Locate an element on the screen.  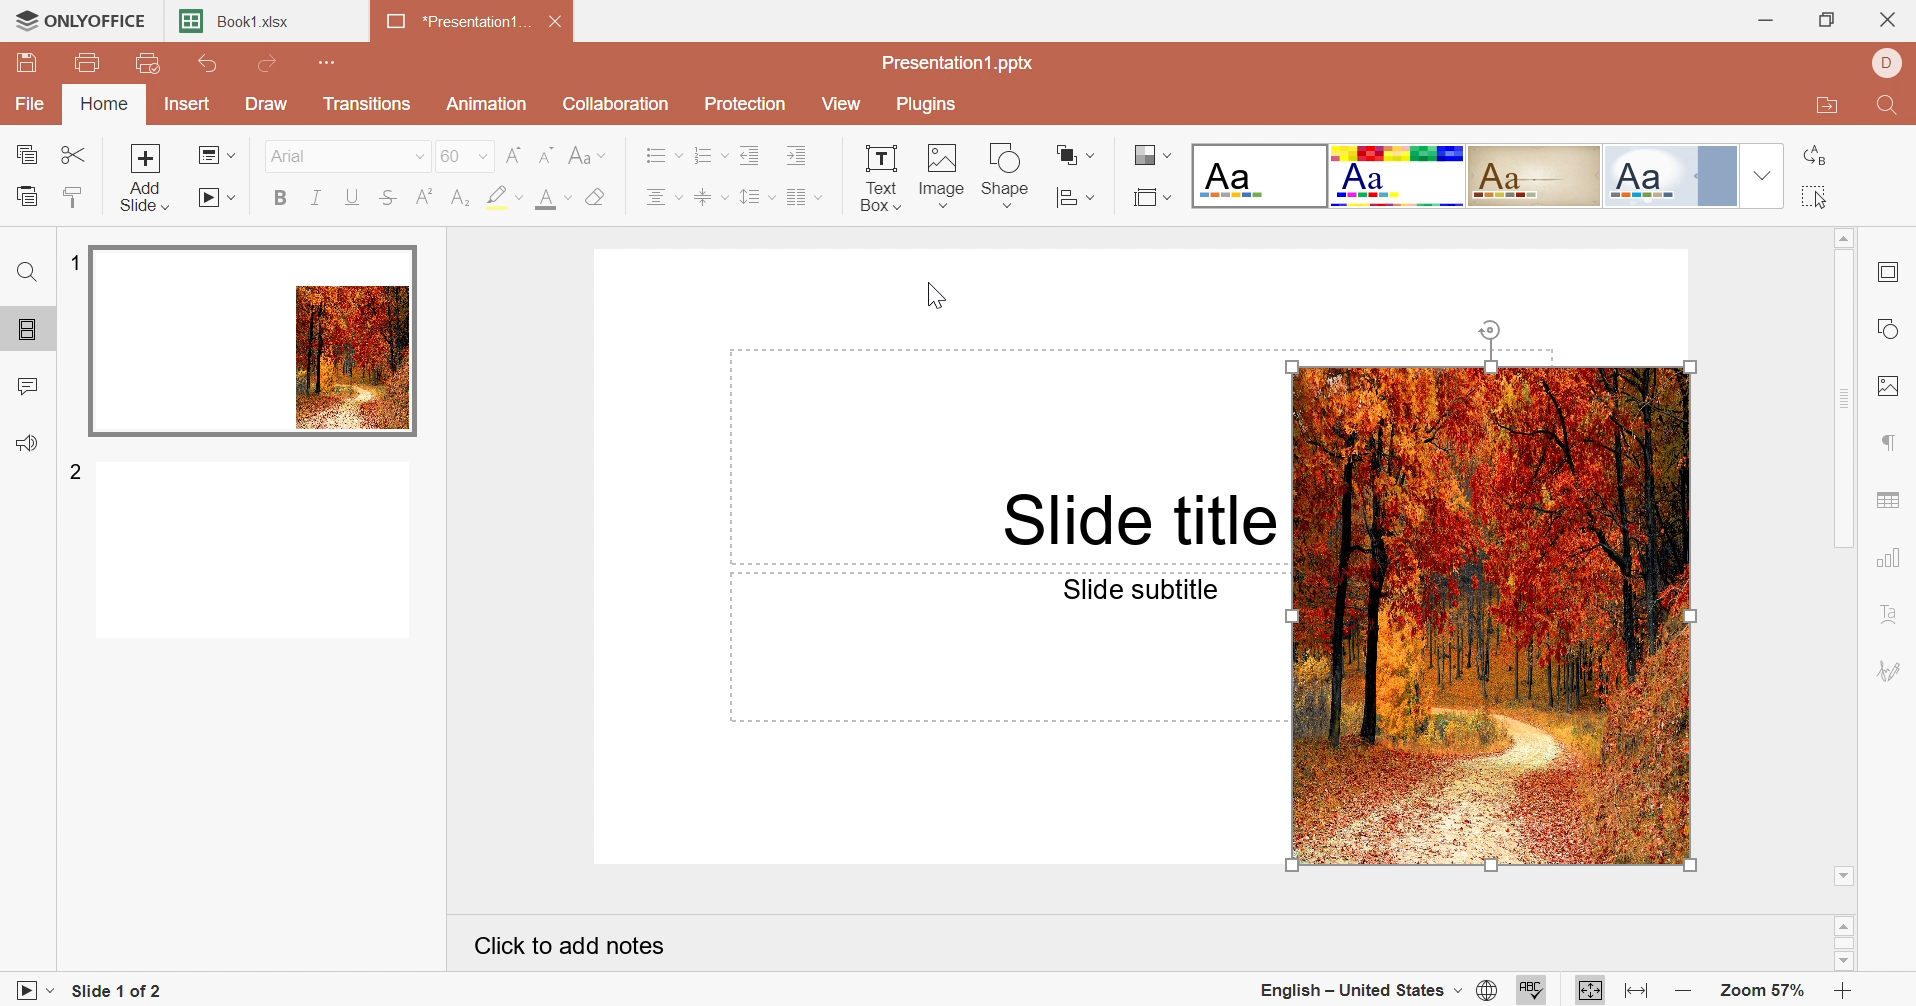
Shape is located at coordinates (1009, 174).